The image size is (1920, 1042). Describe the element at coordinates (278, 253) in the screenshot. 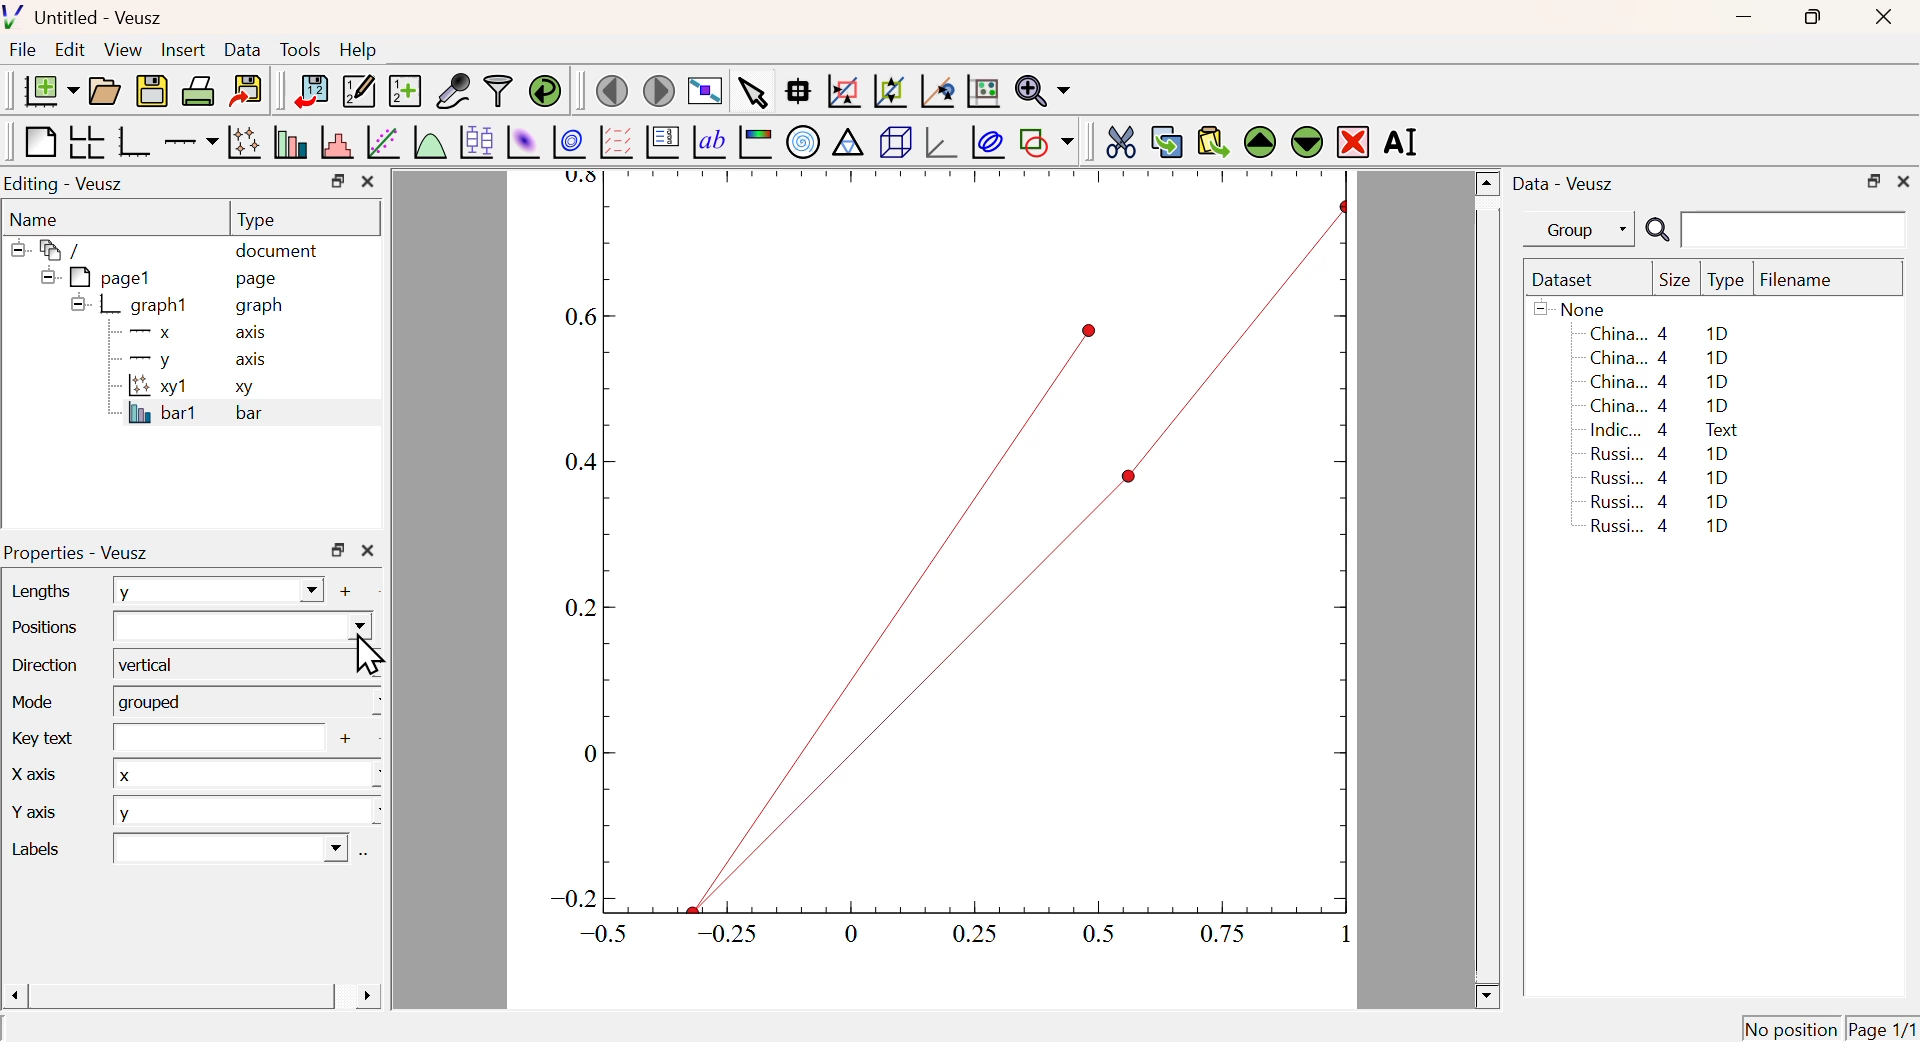

I see `document` at that location.